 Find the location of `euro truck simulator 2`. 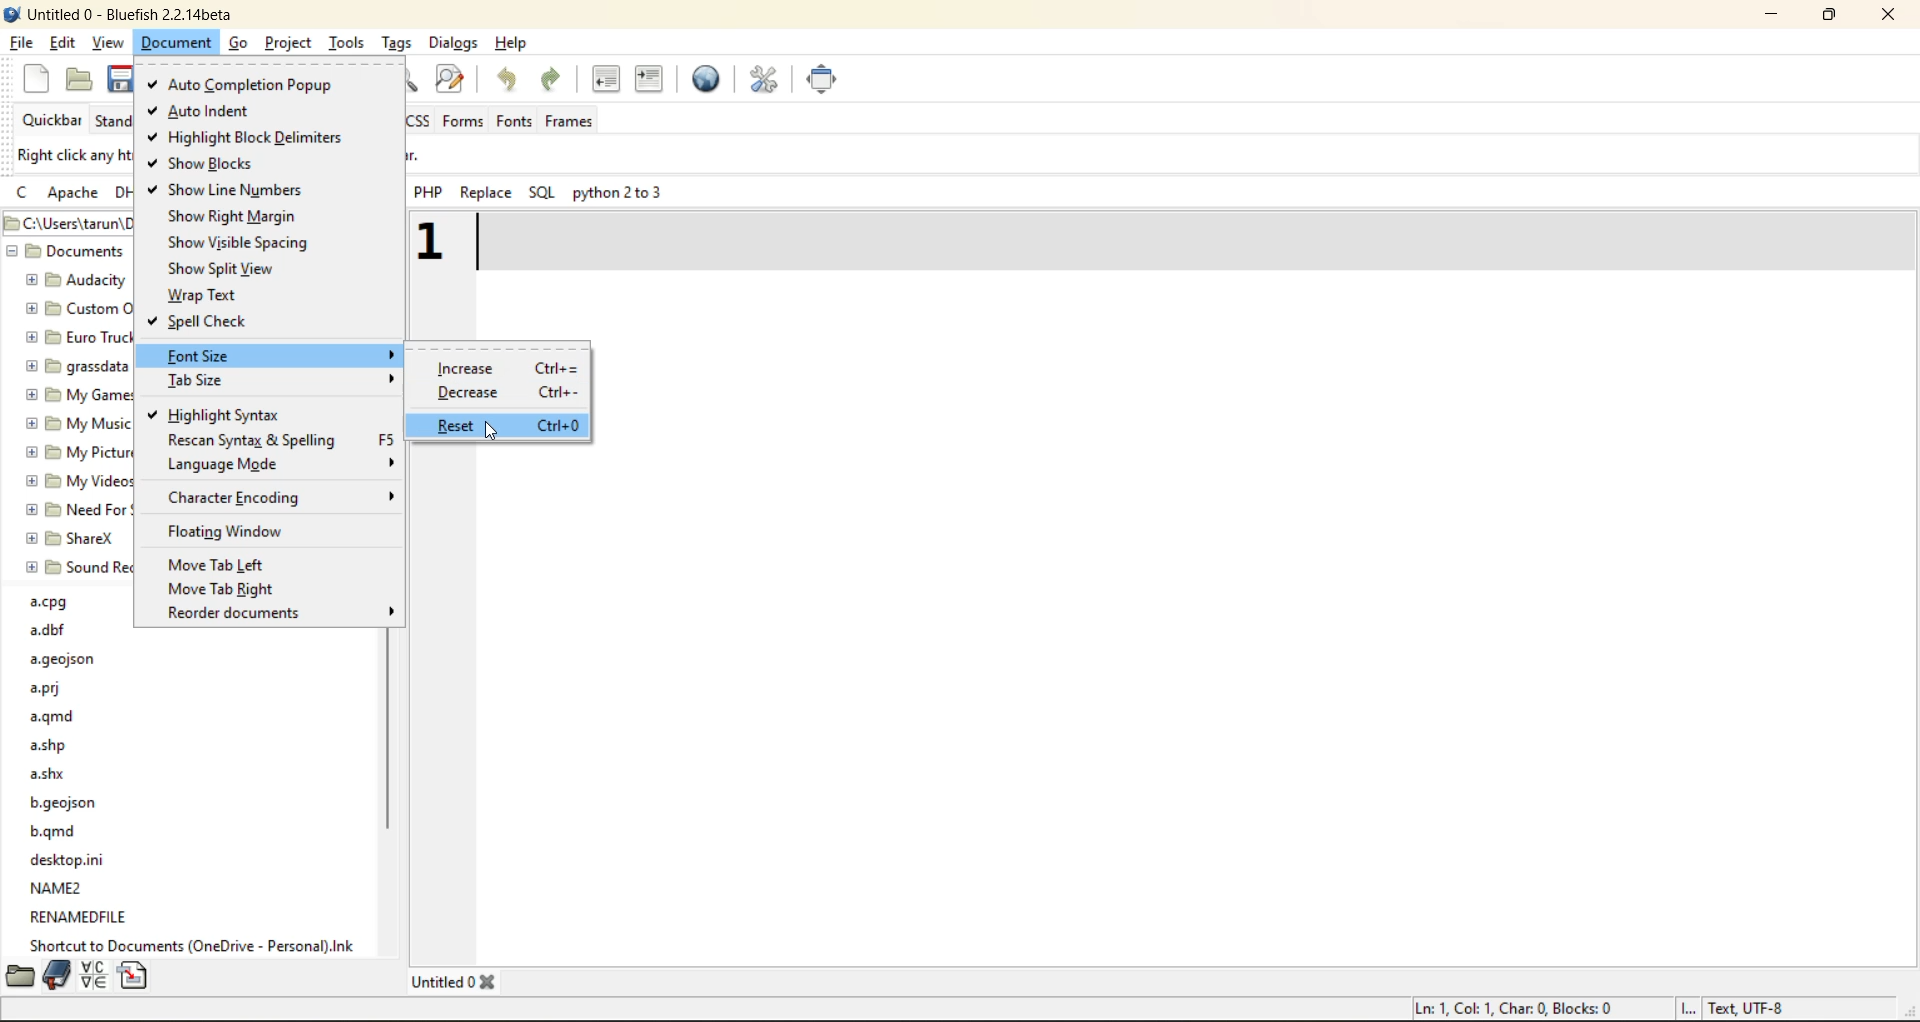

euro truck simulator 2 is located at coordinates (77, 338).